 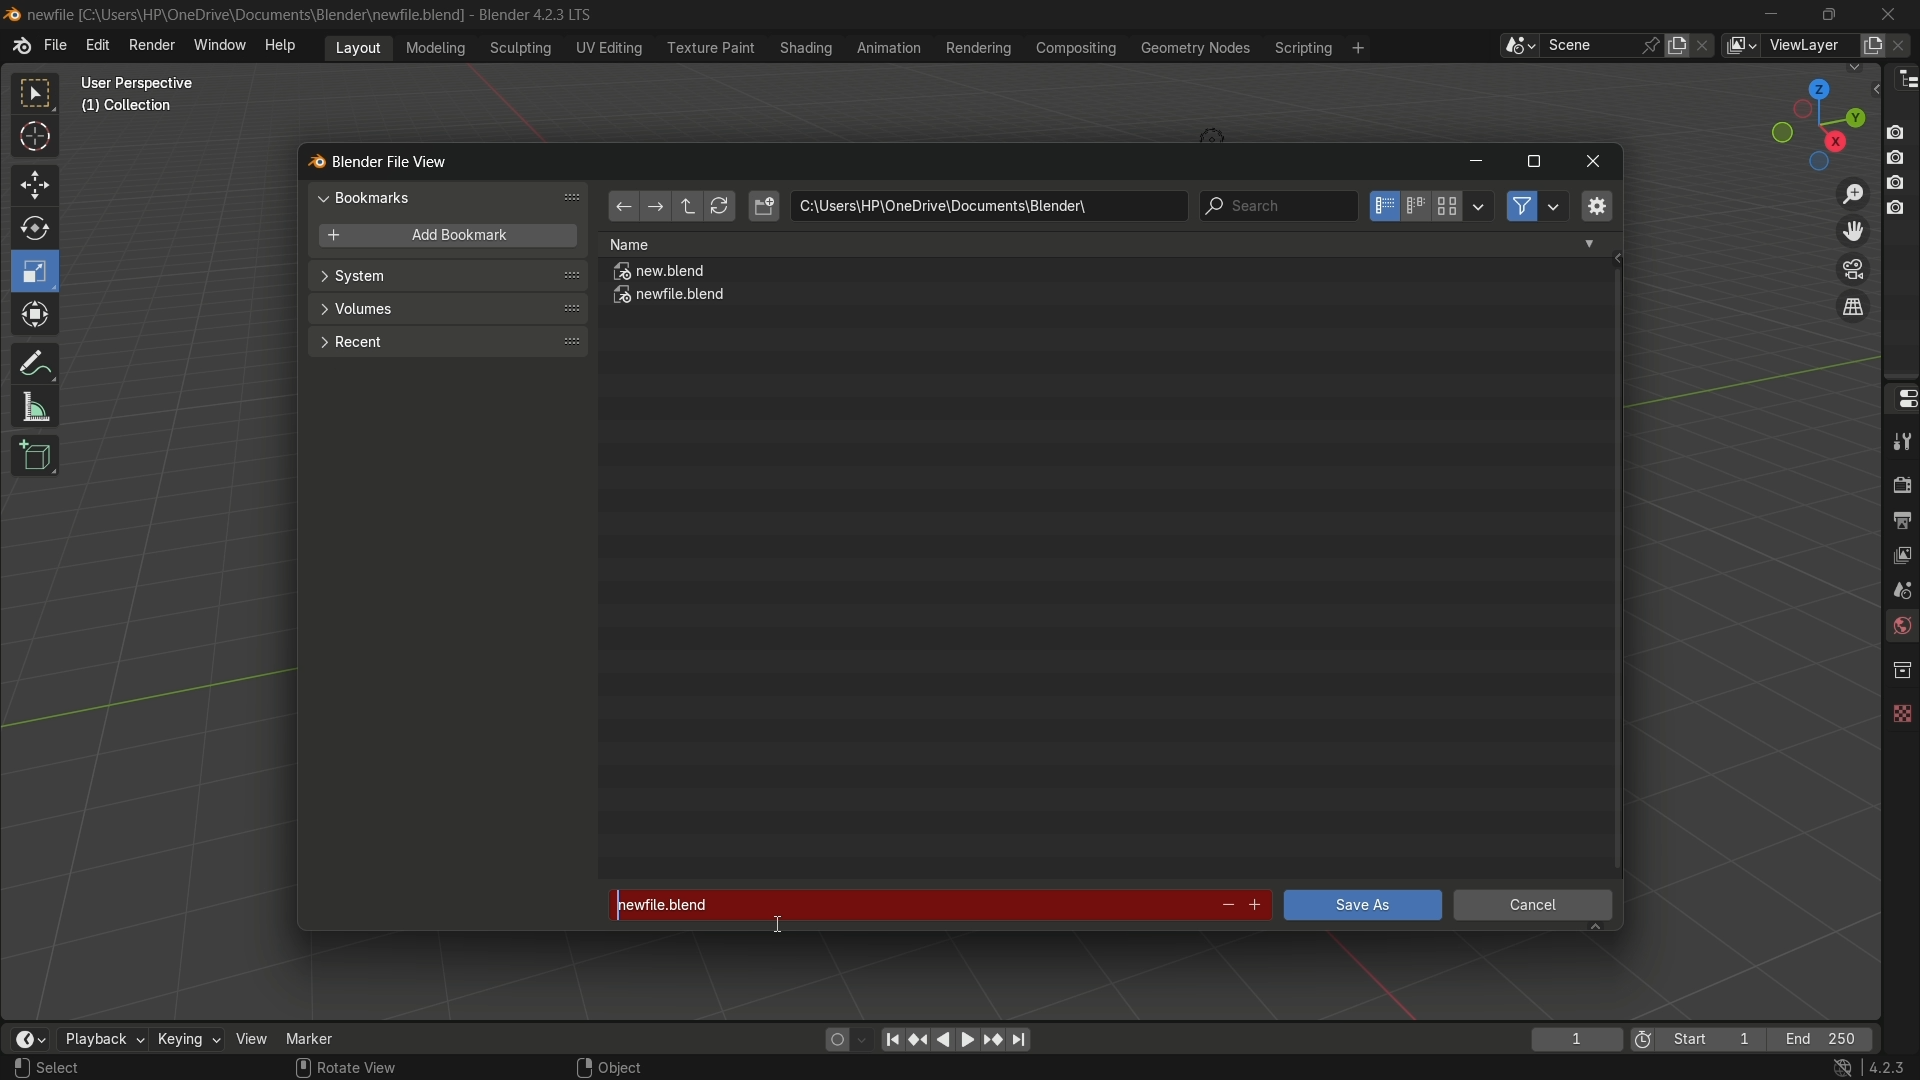 I want to click on bookmarks, so click(x=452, y=197).